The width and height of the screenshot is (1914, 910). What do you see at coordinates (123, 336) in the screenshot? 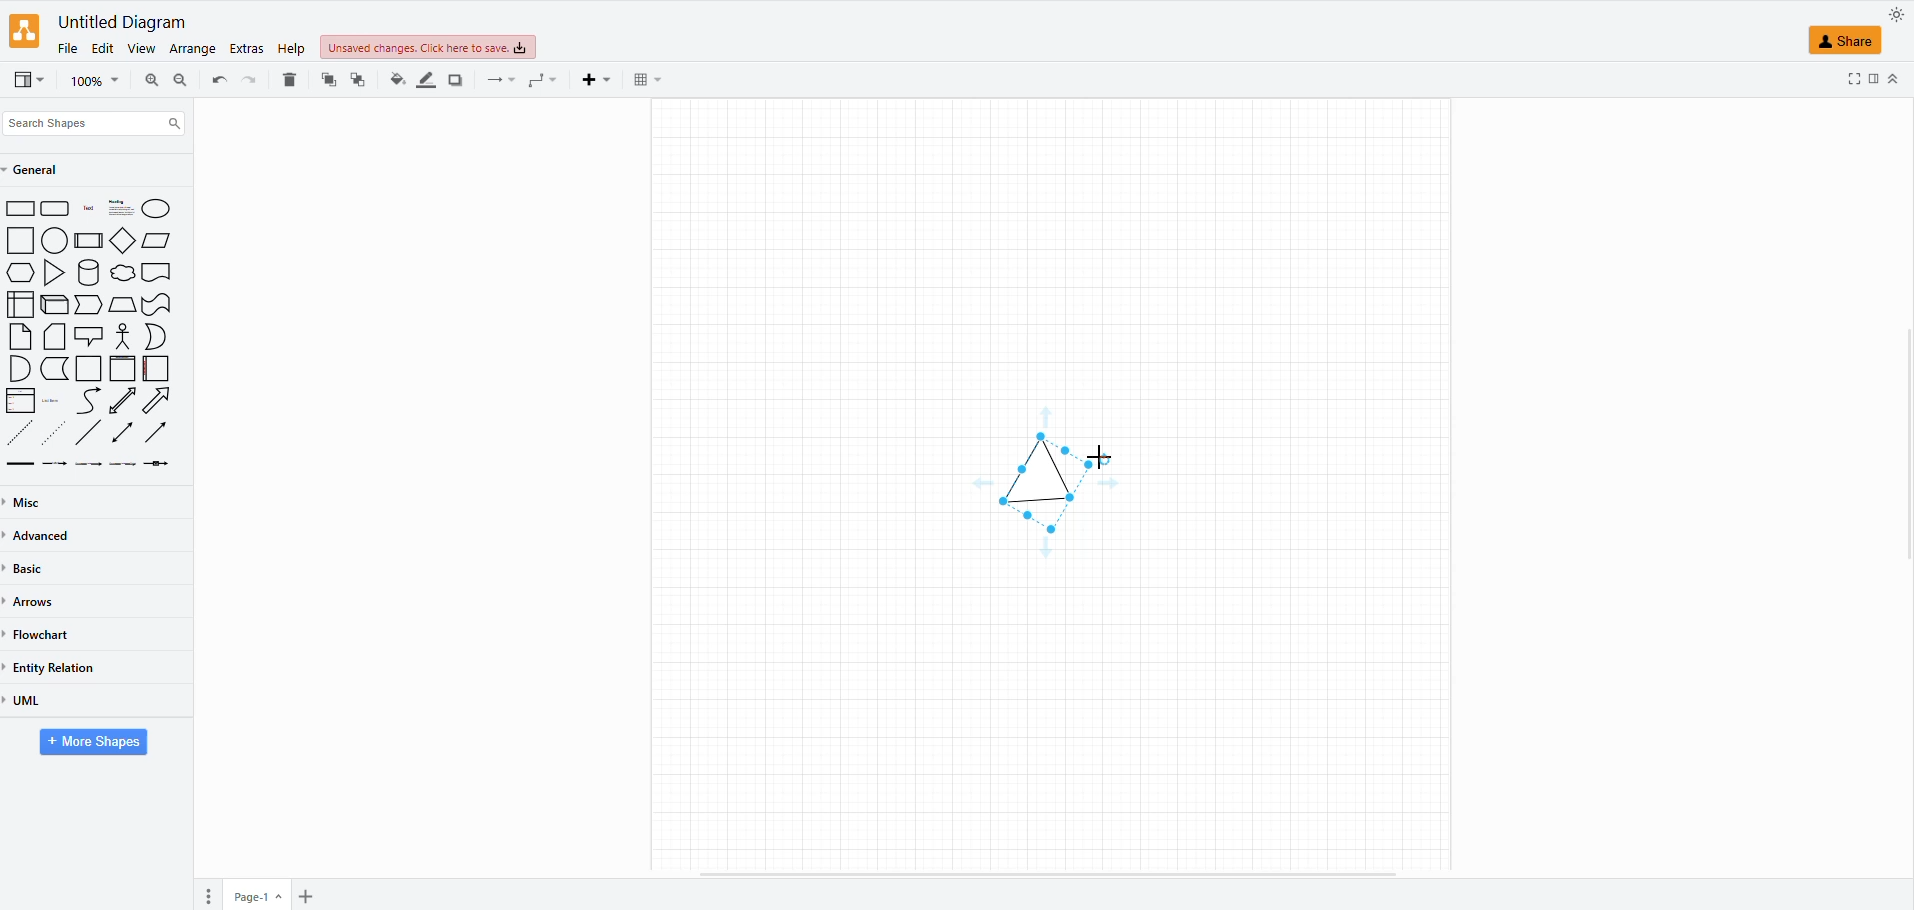
I see `Person` at bounding box center [123, 336].